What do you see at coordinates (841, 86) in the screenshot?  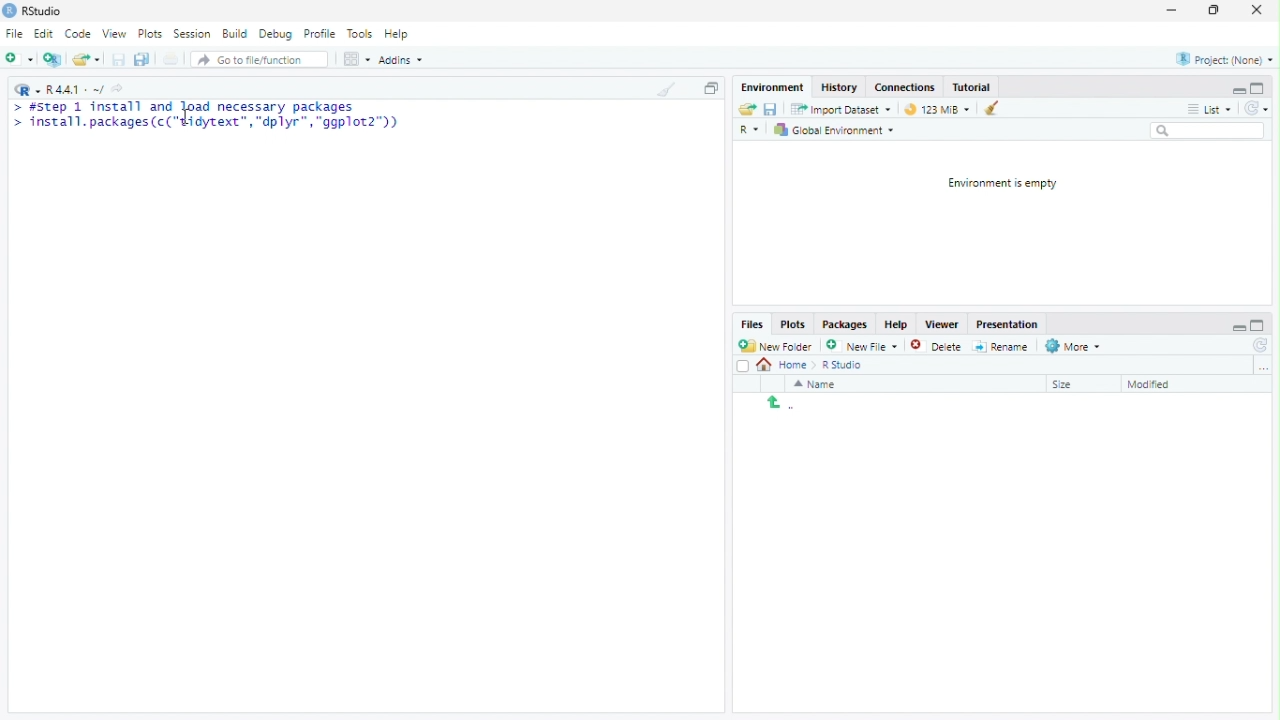 I see `History` at bounding box center [841, 86].